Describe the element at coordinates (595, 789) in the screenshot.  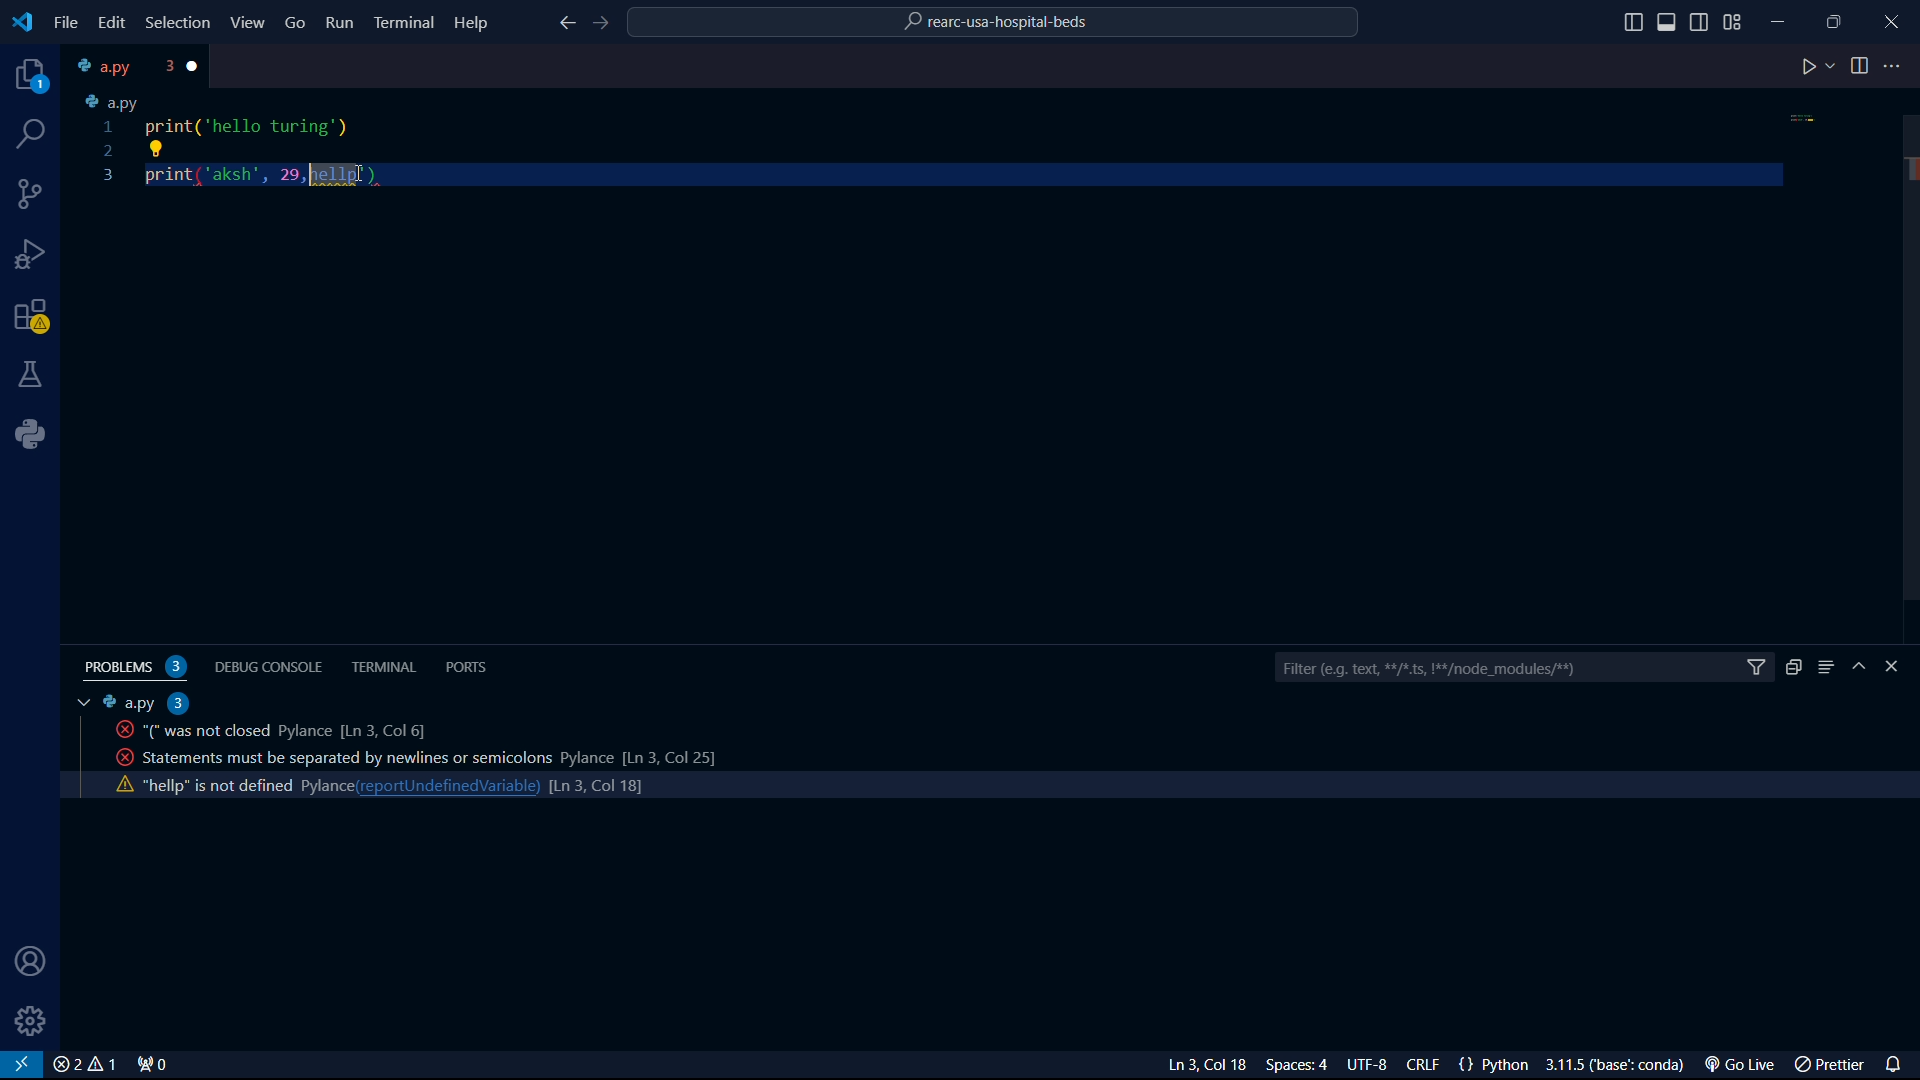
I see `line count` at that location.